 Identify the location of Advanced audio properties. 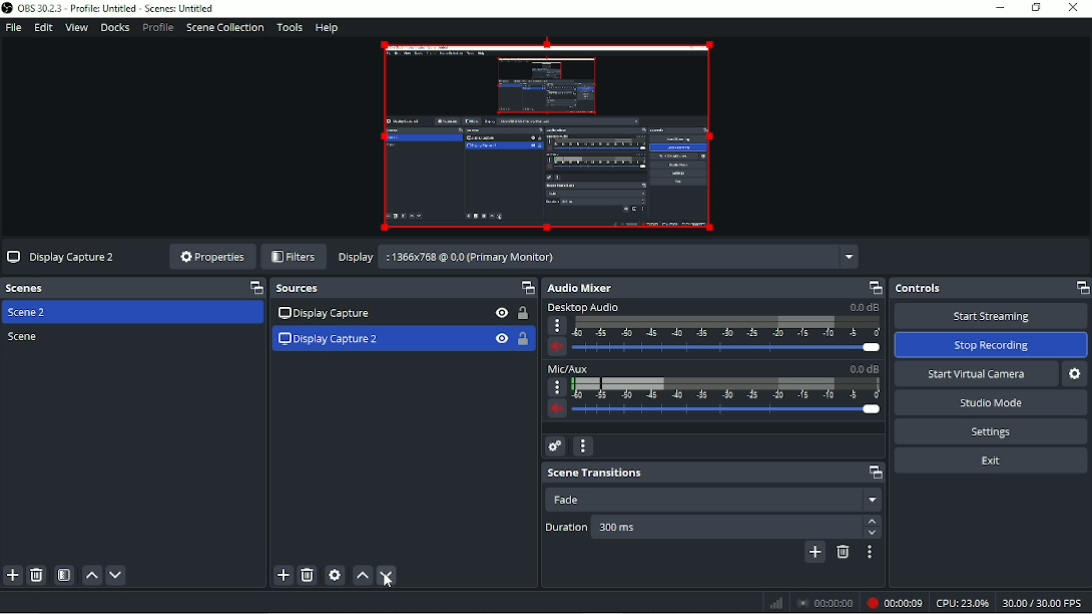
(553, 446).